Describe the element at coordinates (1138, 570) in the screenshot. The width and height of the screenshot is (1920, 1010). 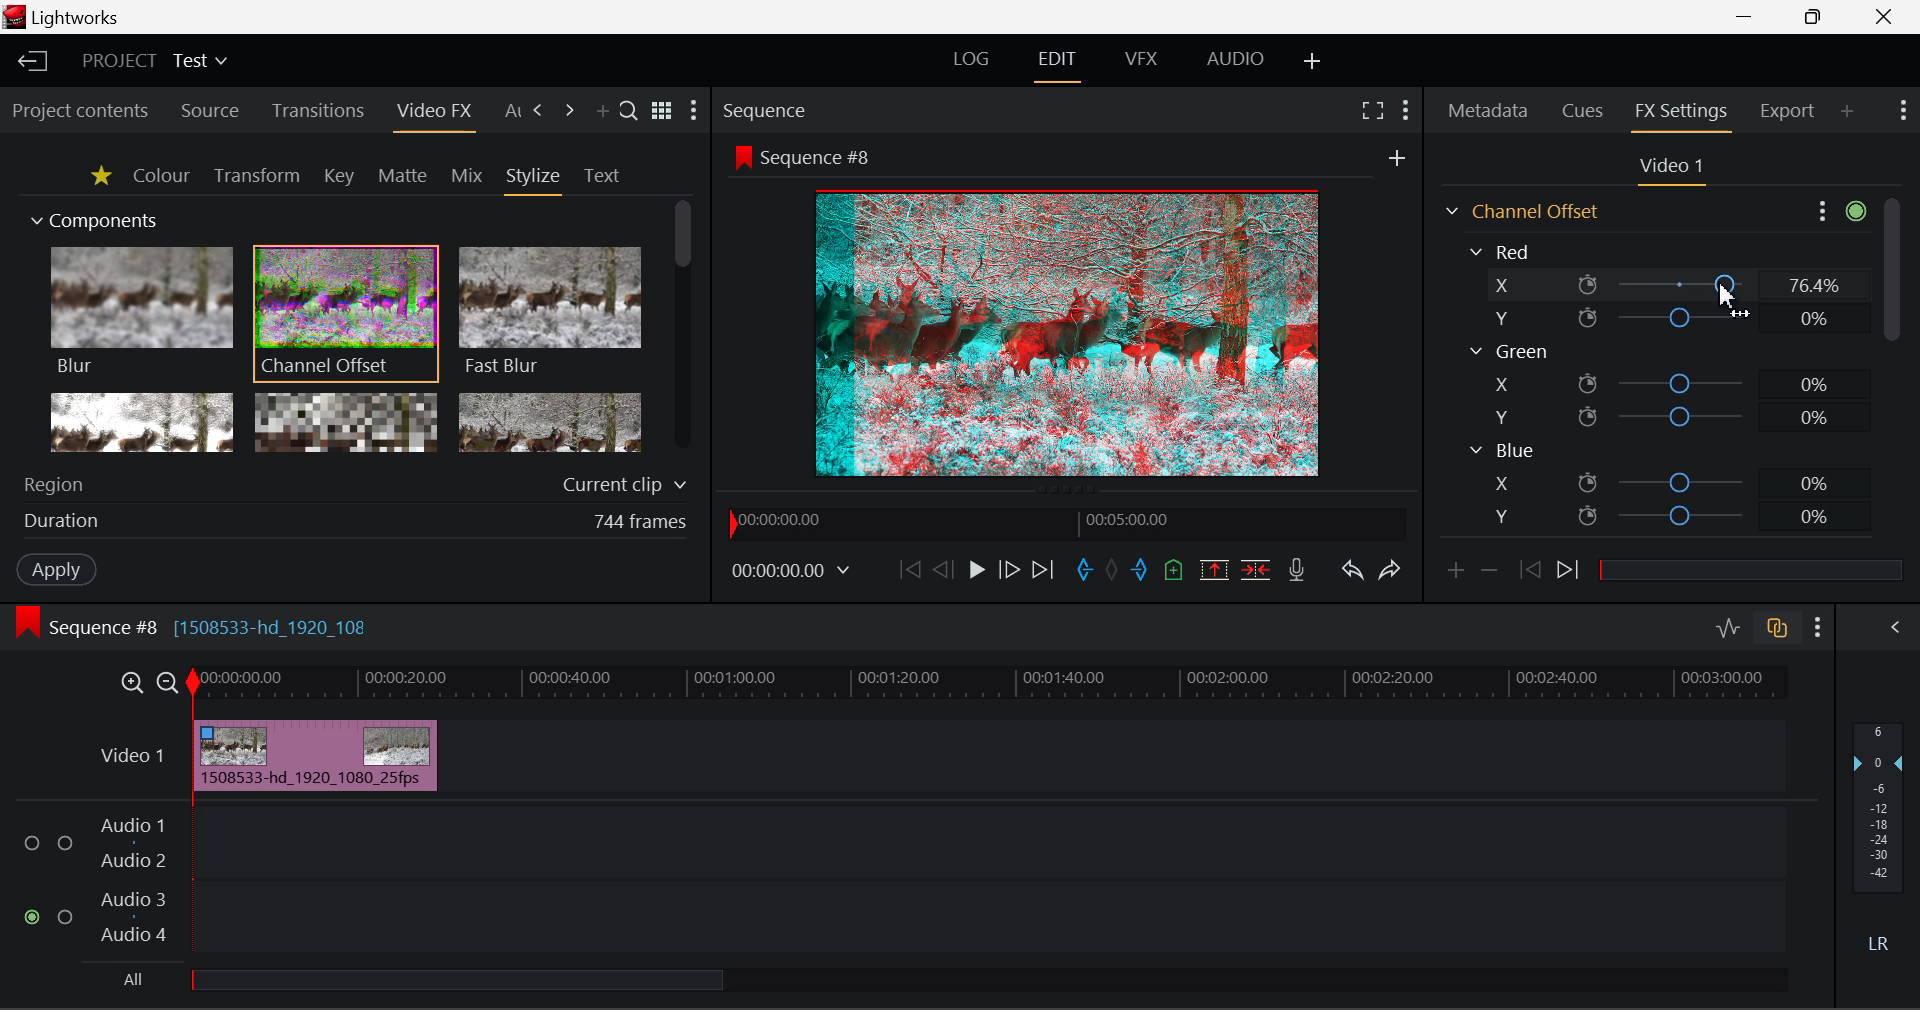
I see `Mark Out` at that location.